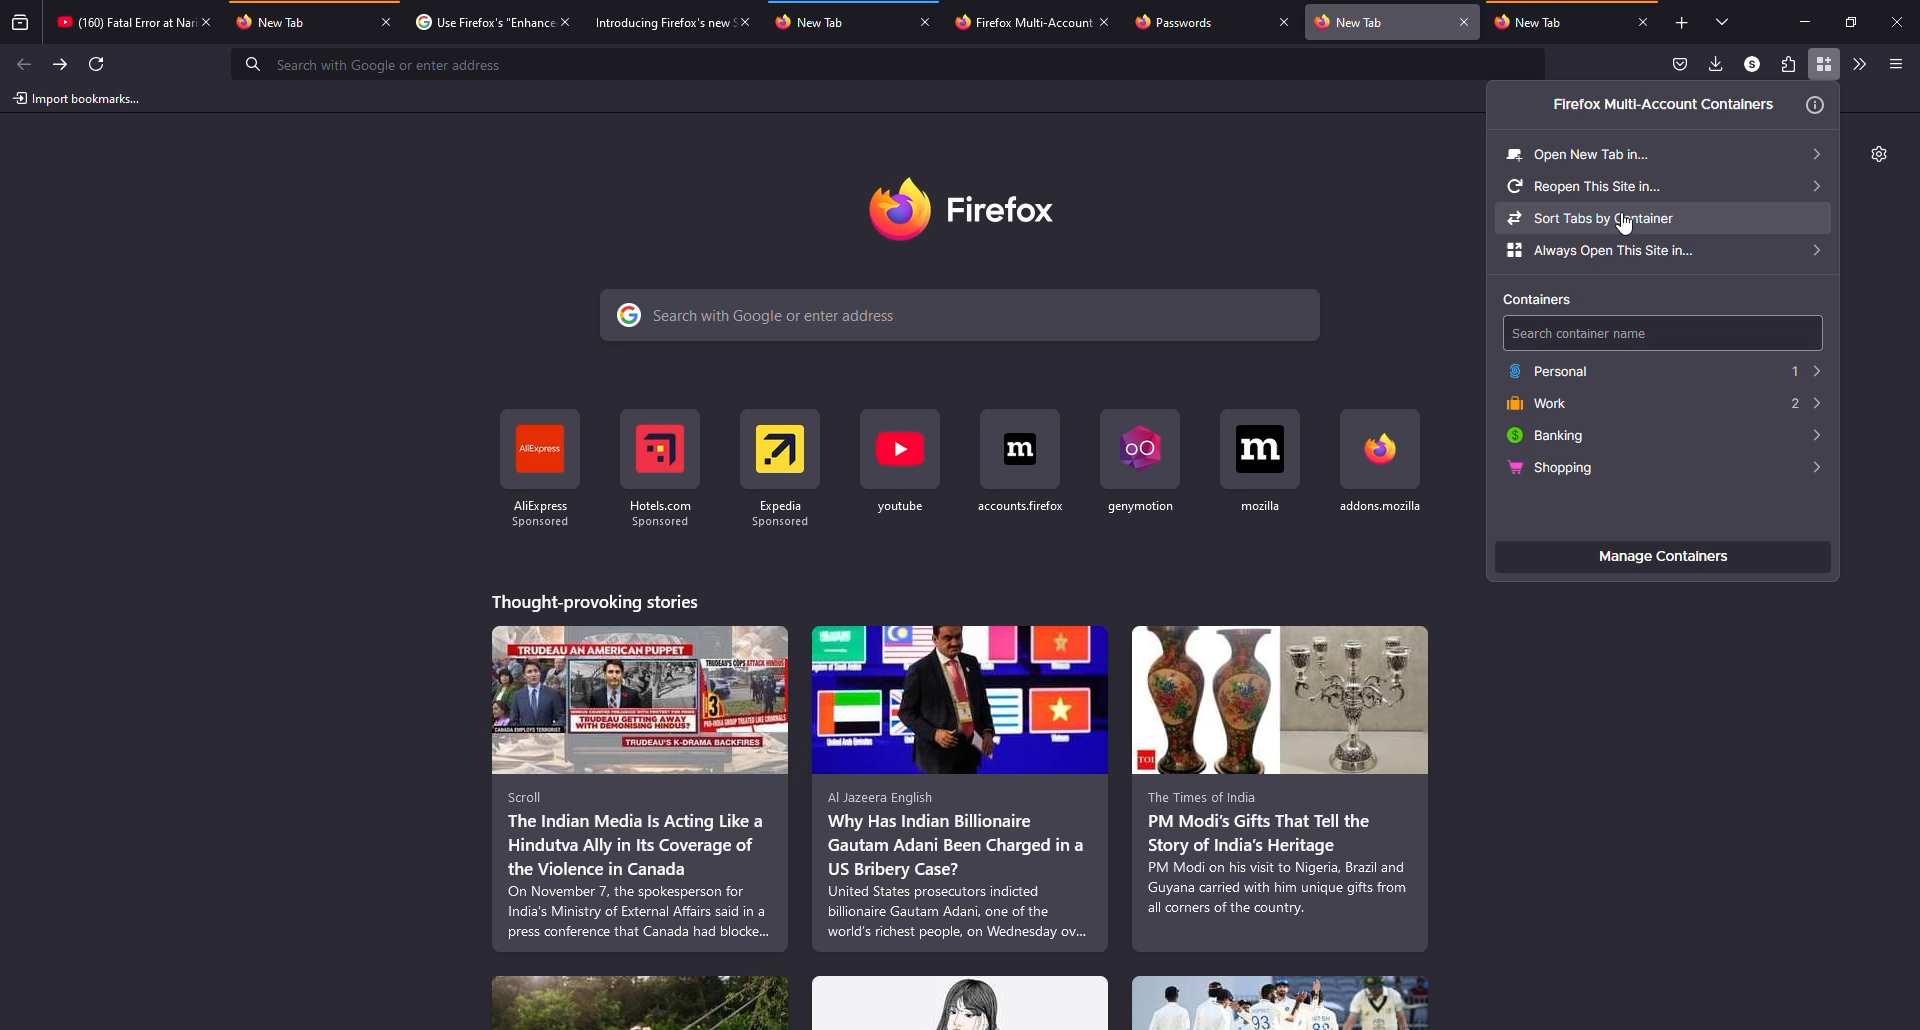 Image resolution: width=1920 pixels, height=1030 pixels. I want to click on scroll bar, so click(1912, 258).